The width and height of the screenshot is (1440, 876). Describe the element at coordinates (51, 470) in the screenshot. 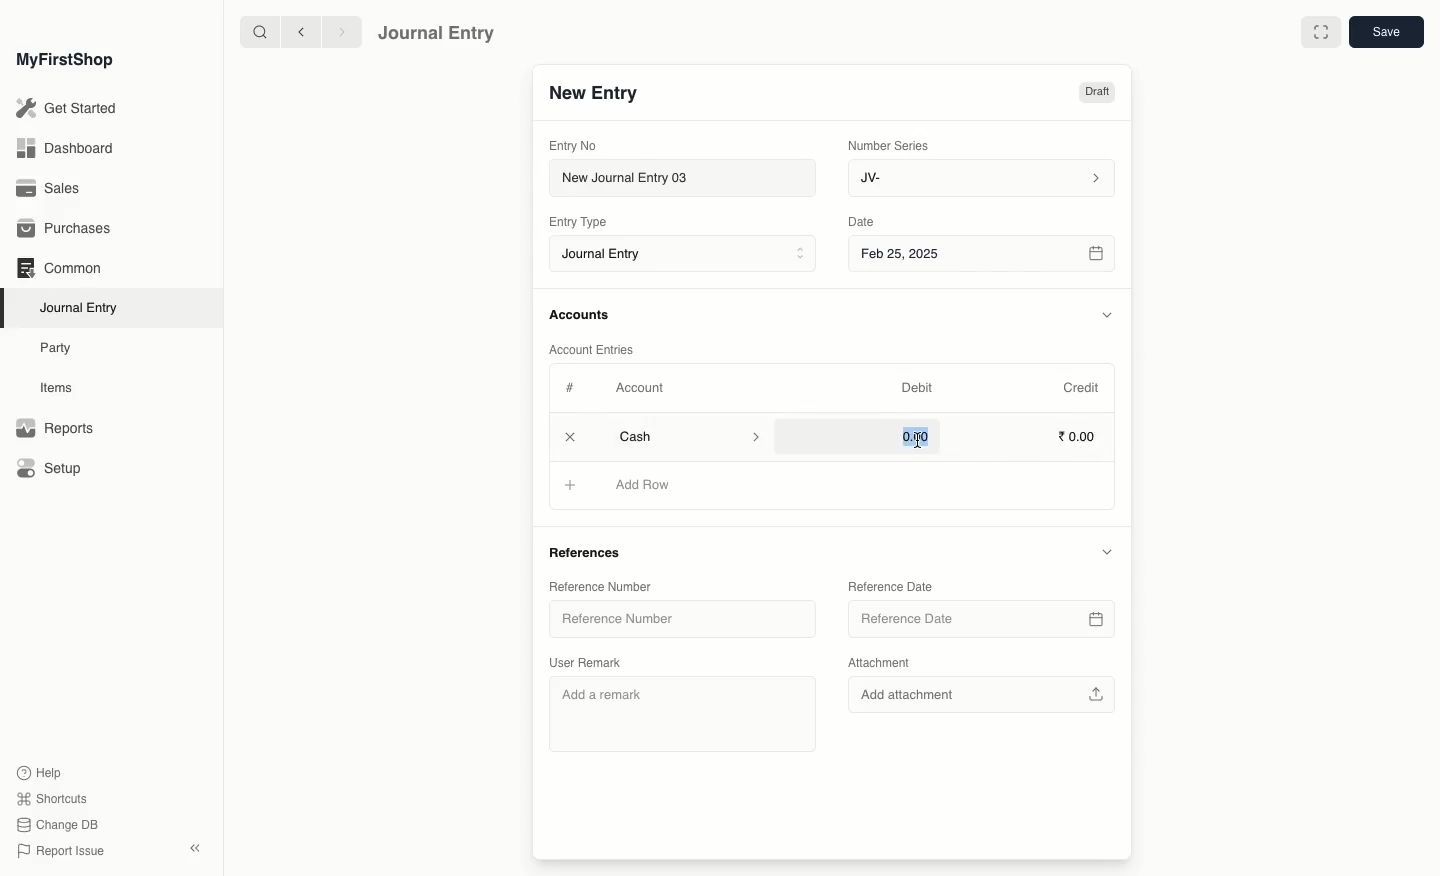

I see `Setup` at that location.